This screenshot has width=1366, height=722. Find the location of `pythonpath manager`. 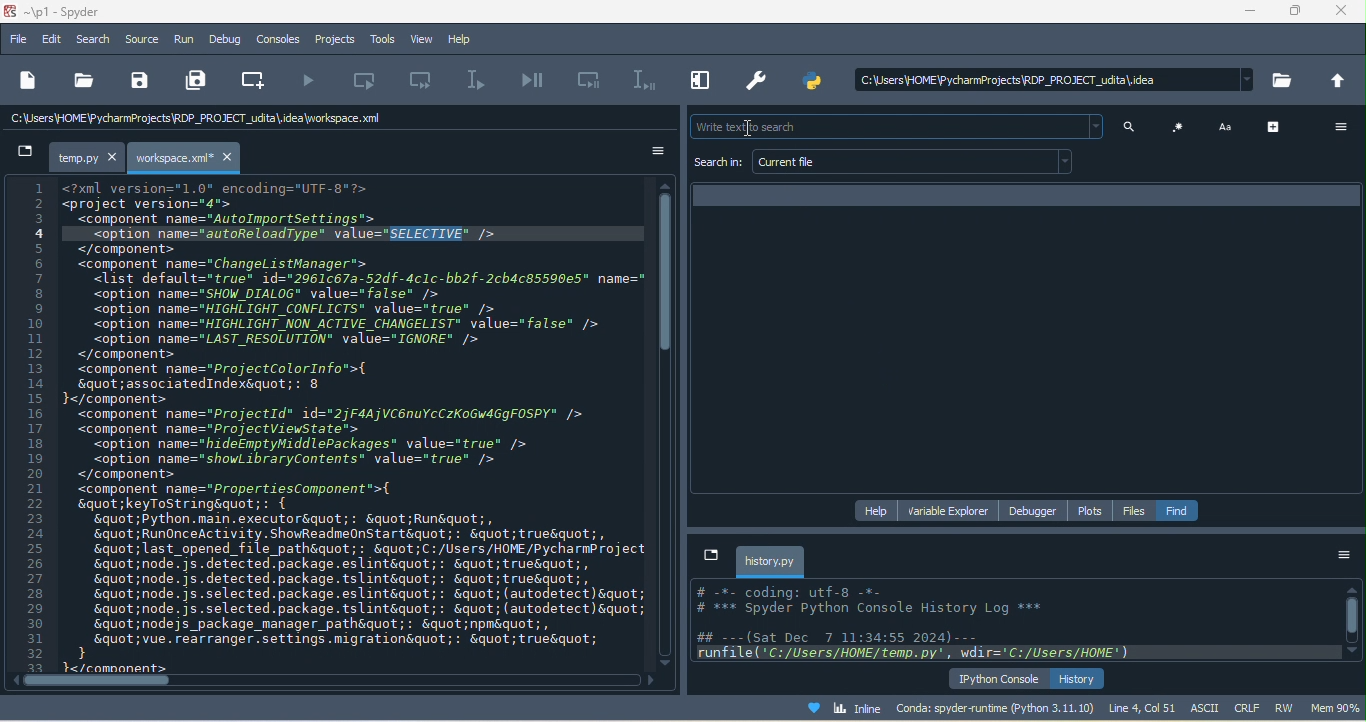

pythonpath manager is located at coordinates (812, 83).